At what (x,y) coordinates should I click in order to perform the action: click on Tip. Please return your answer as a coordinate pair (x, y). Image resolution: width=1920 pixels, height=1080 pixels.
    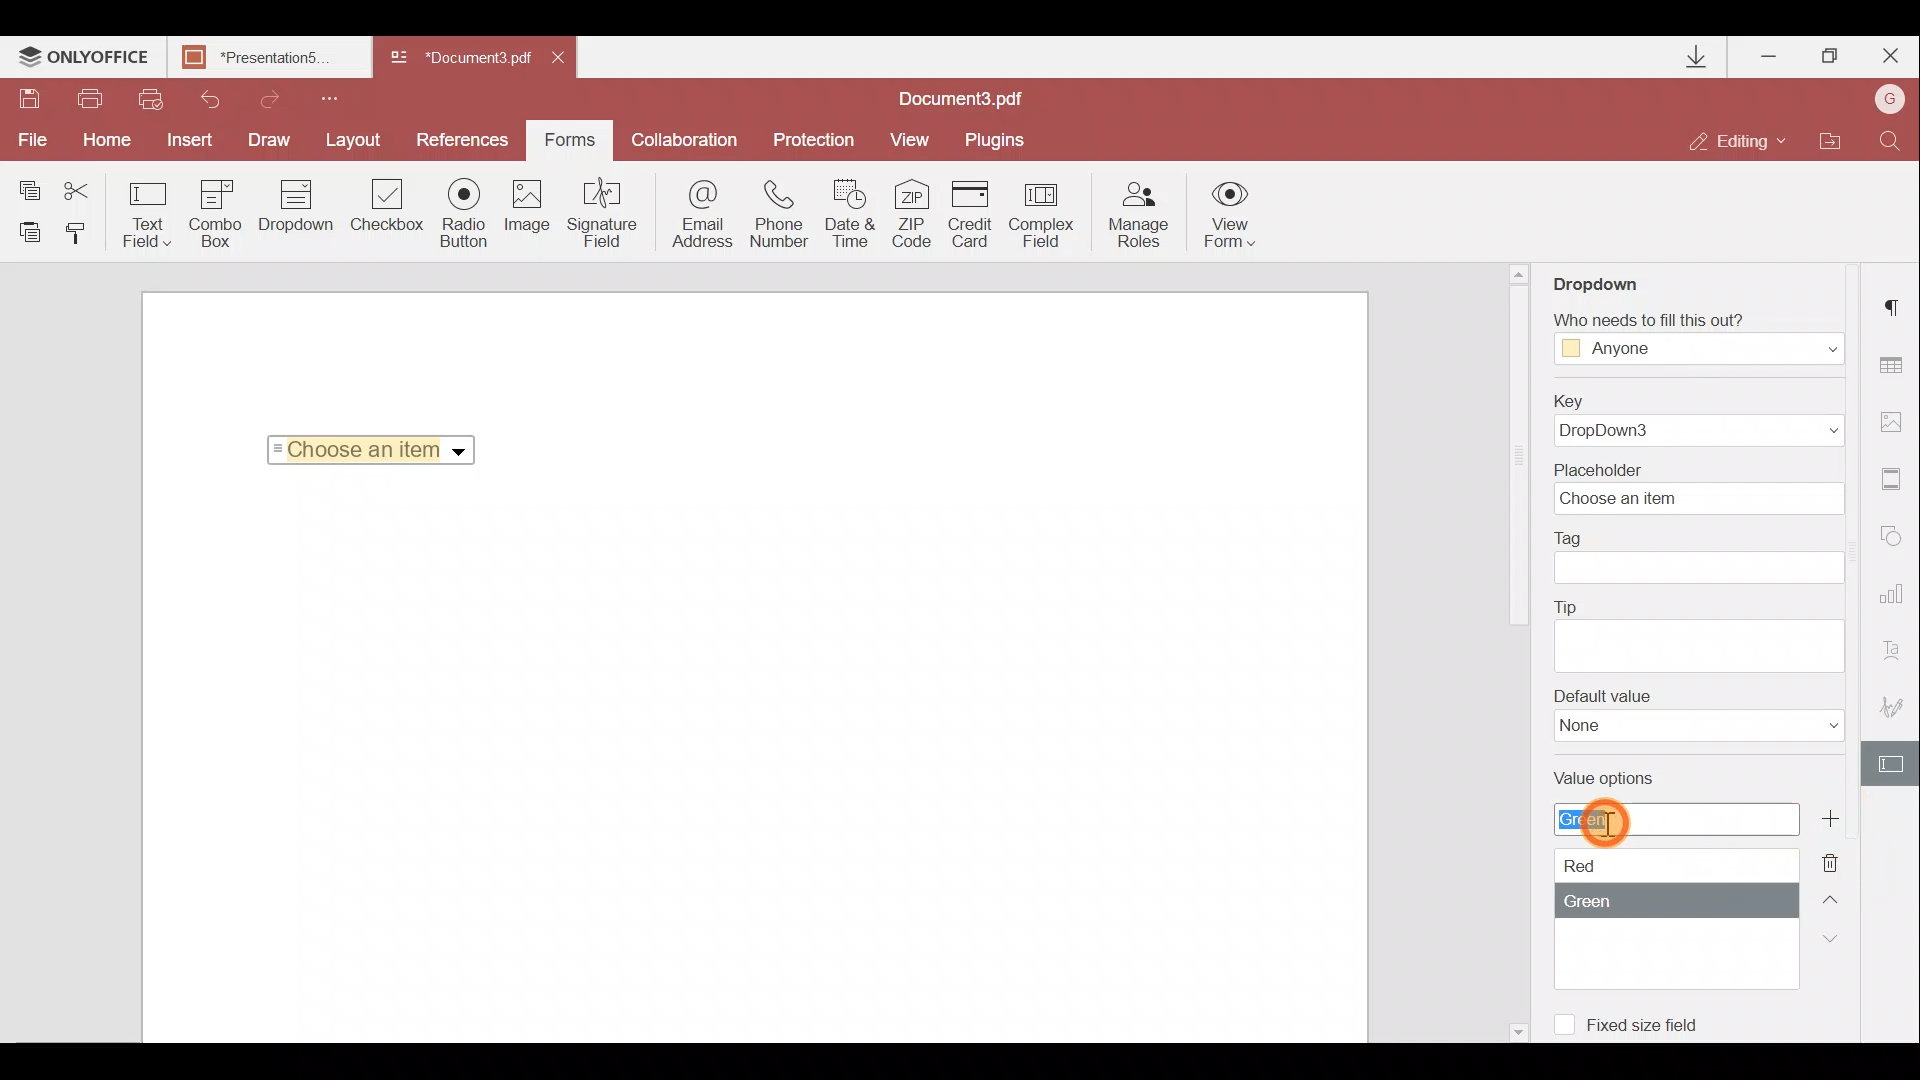
    Looking at the image, I should click on (1699, 633).